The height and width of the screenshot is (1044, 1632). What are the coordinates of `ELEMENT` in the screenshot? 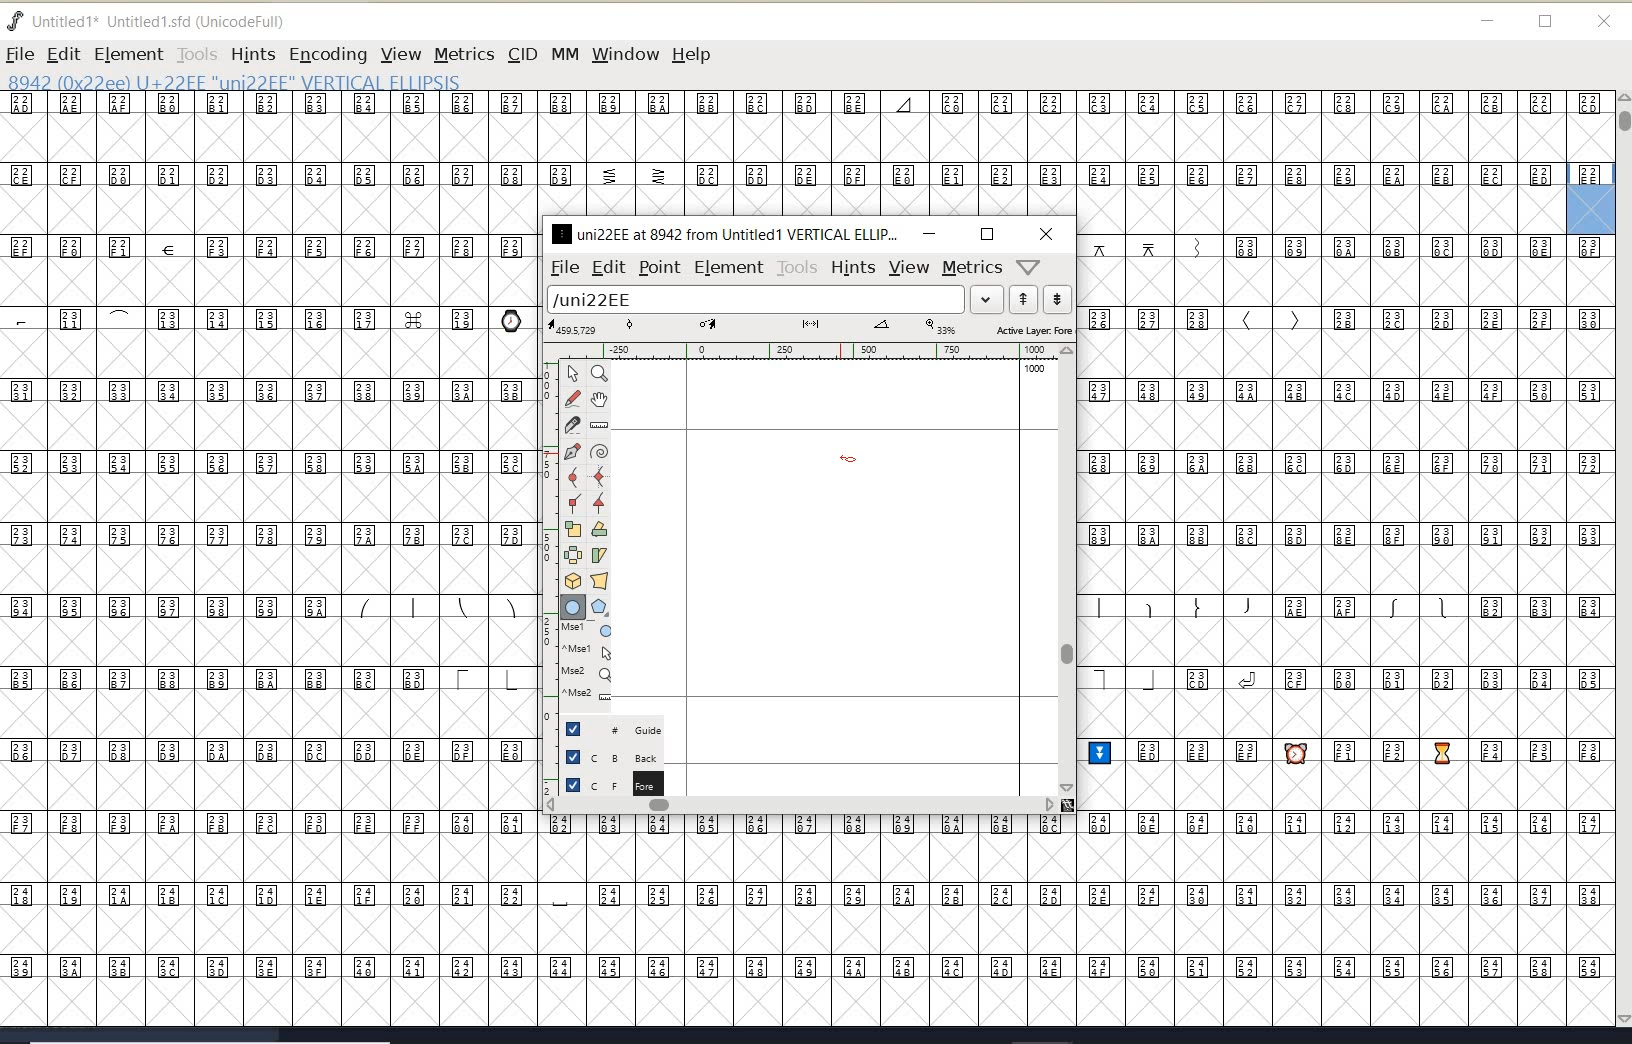 It's located at (128, 54).